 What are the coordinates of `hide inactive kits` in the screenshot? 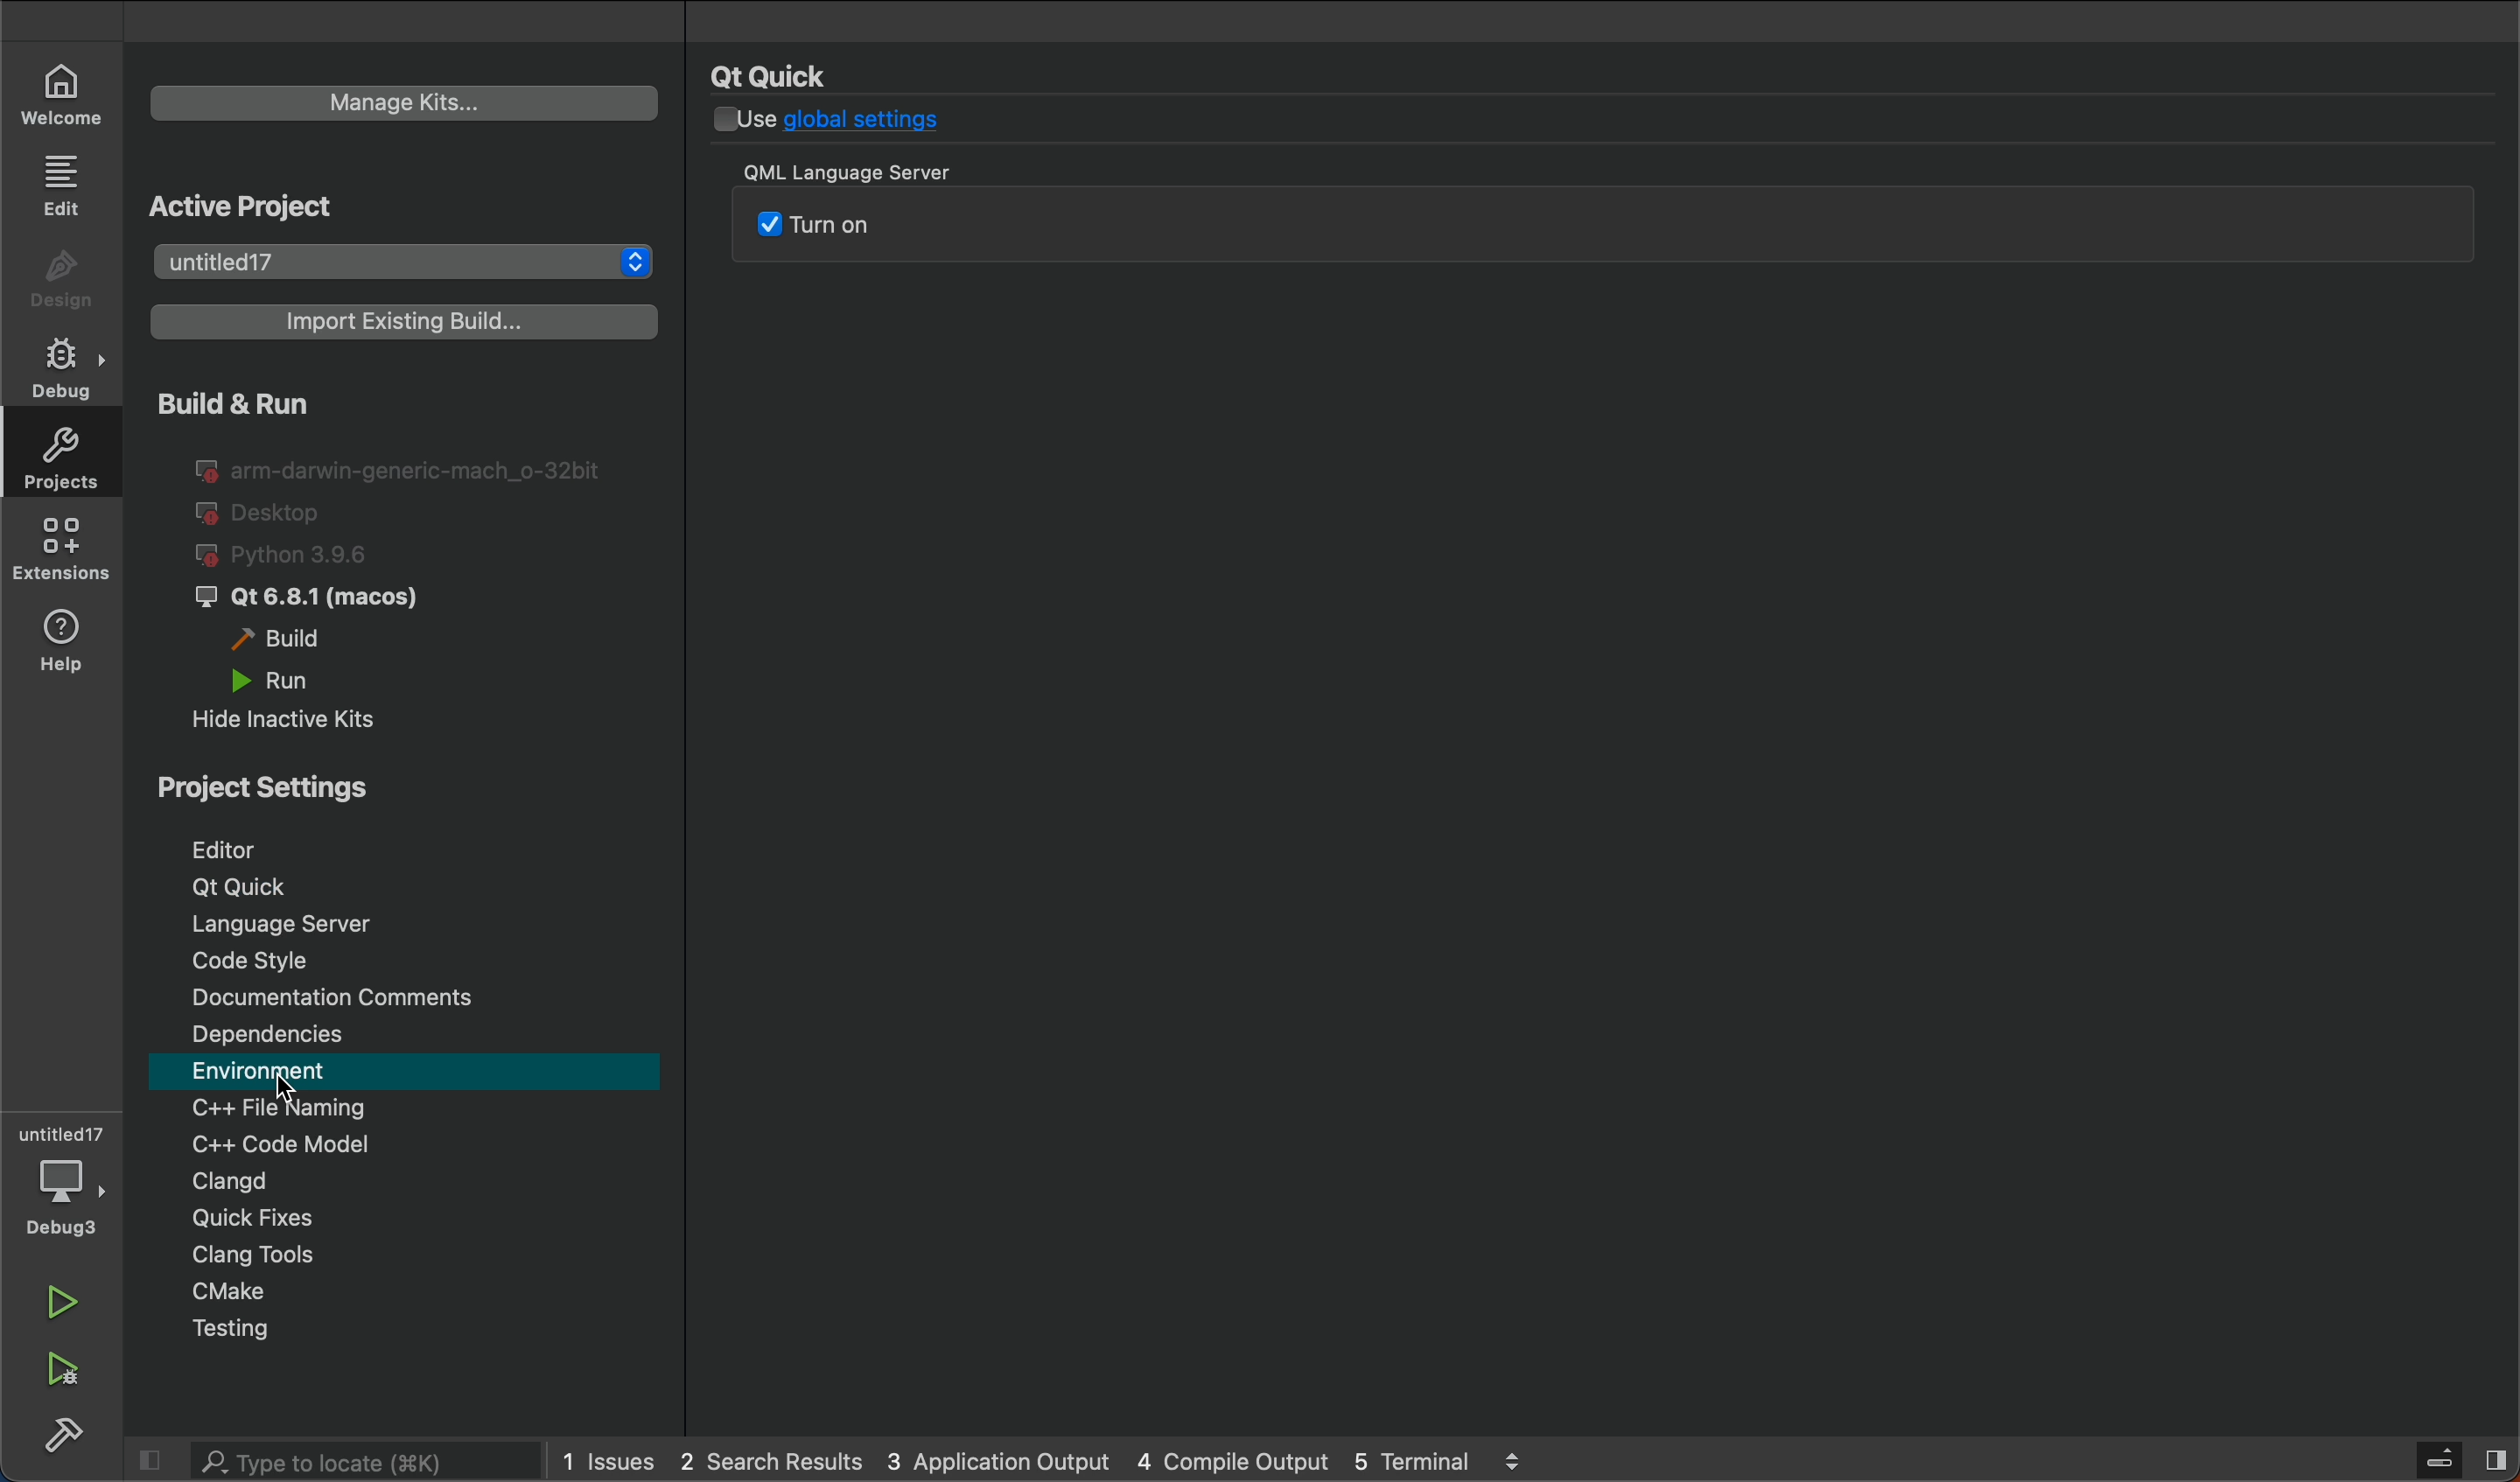 It's located at (305, 717).